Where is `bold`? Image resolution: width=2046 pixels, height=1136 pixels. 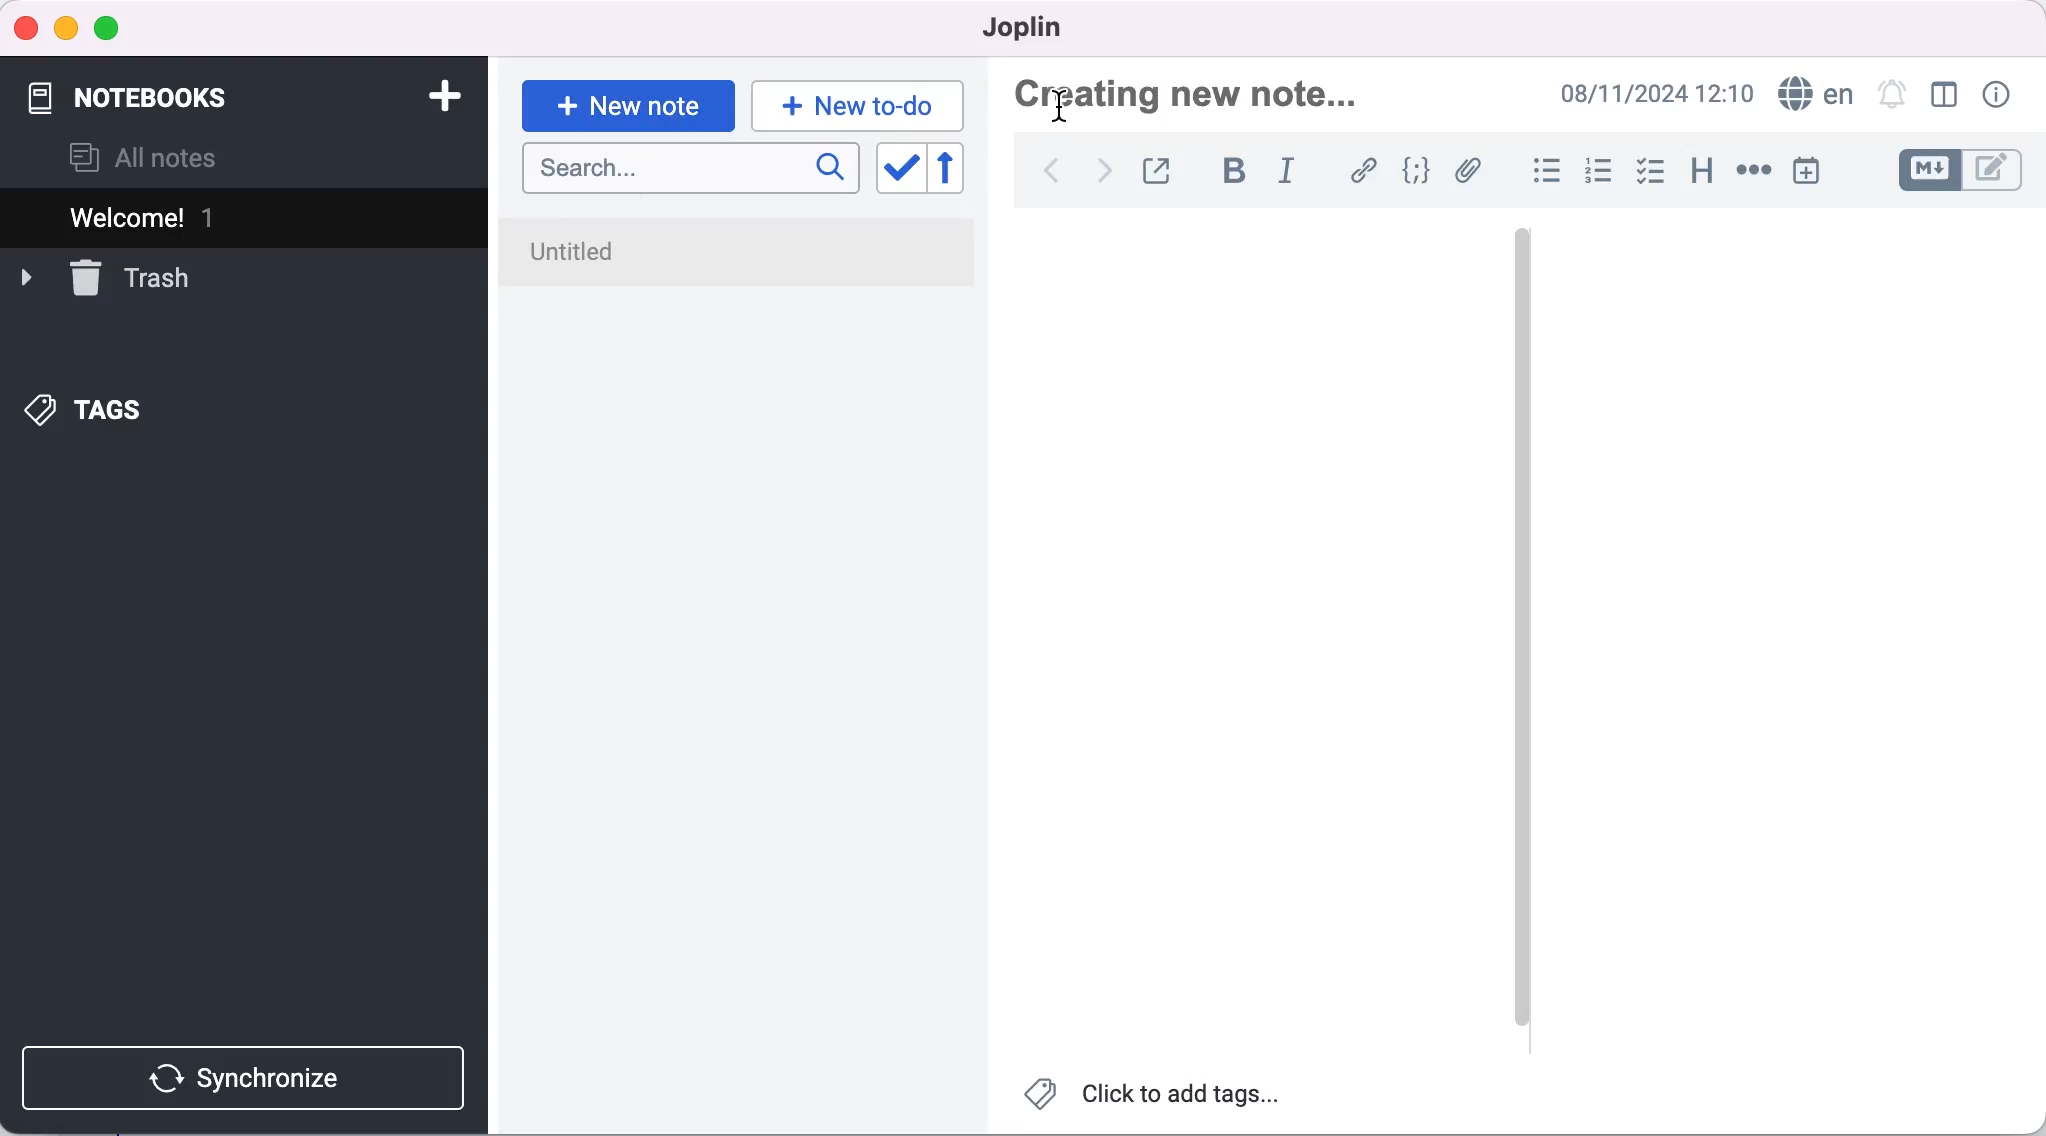 bold is located at coordinates (1225, 174).